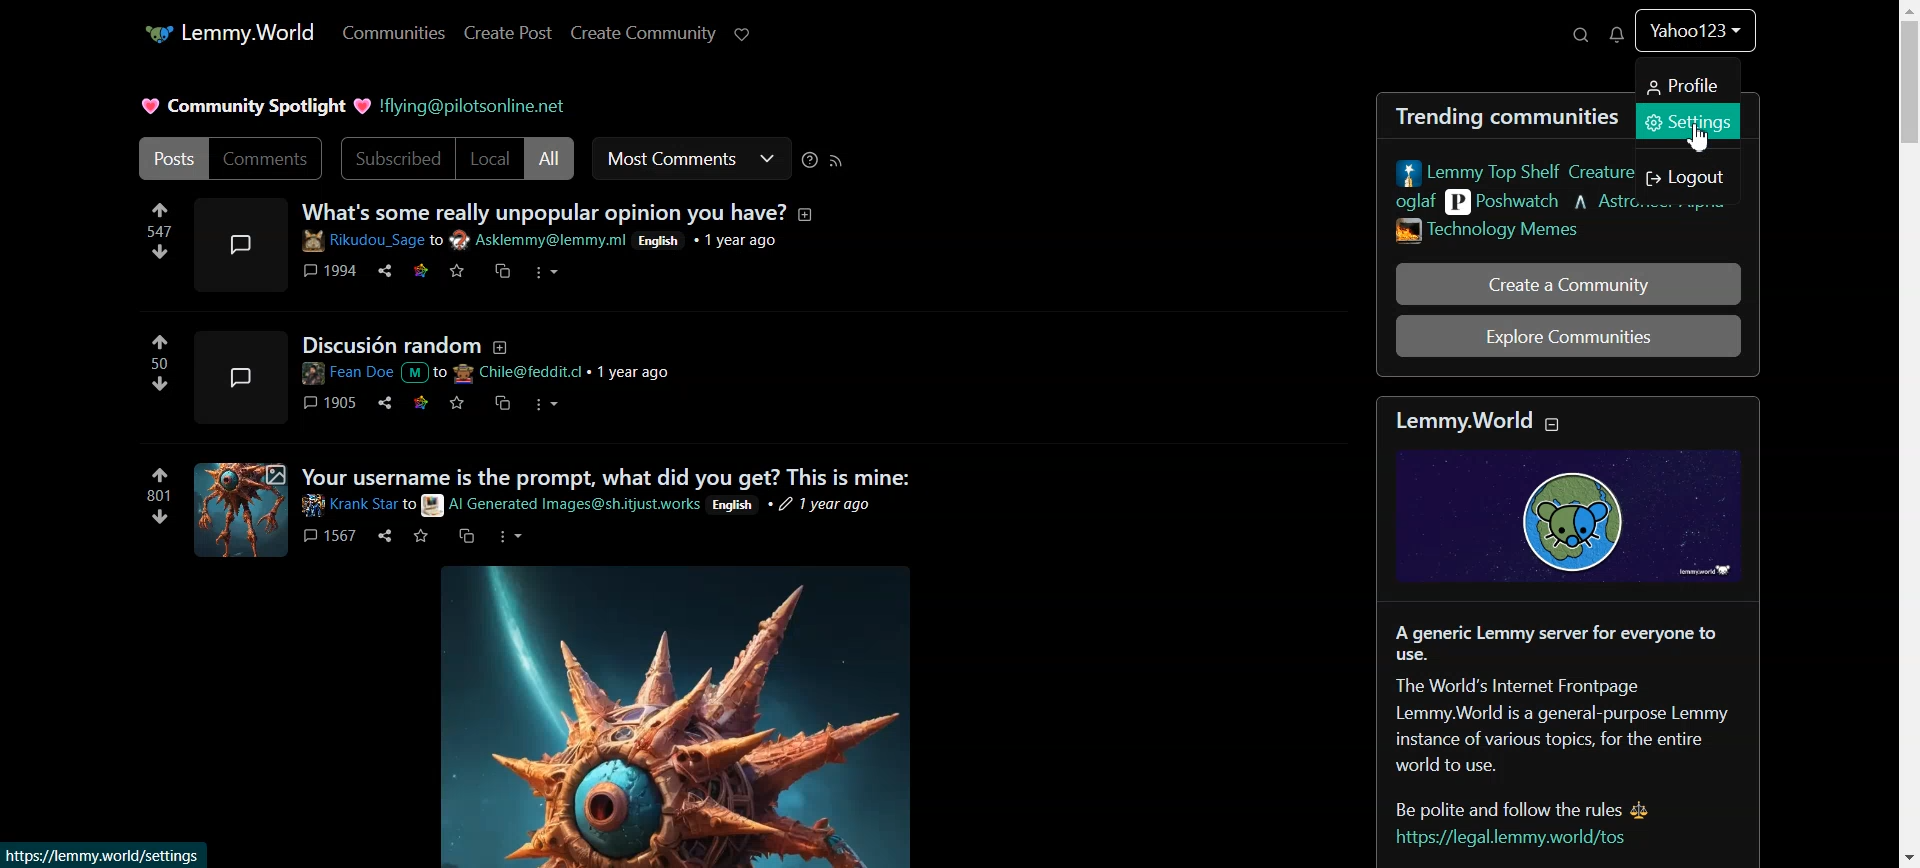  Describe the element at coordinates (490, 159) in the screenshot. I see `Local` at that location.